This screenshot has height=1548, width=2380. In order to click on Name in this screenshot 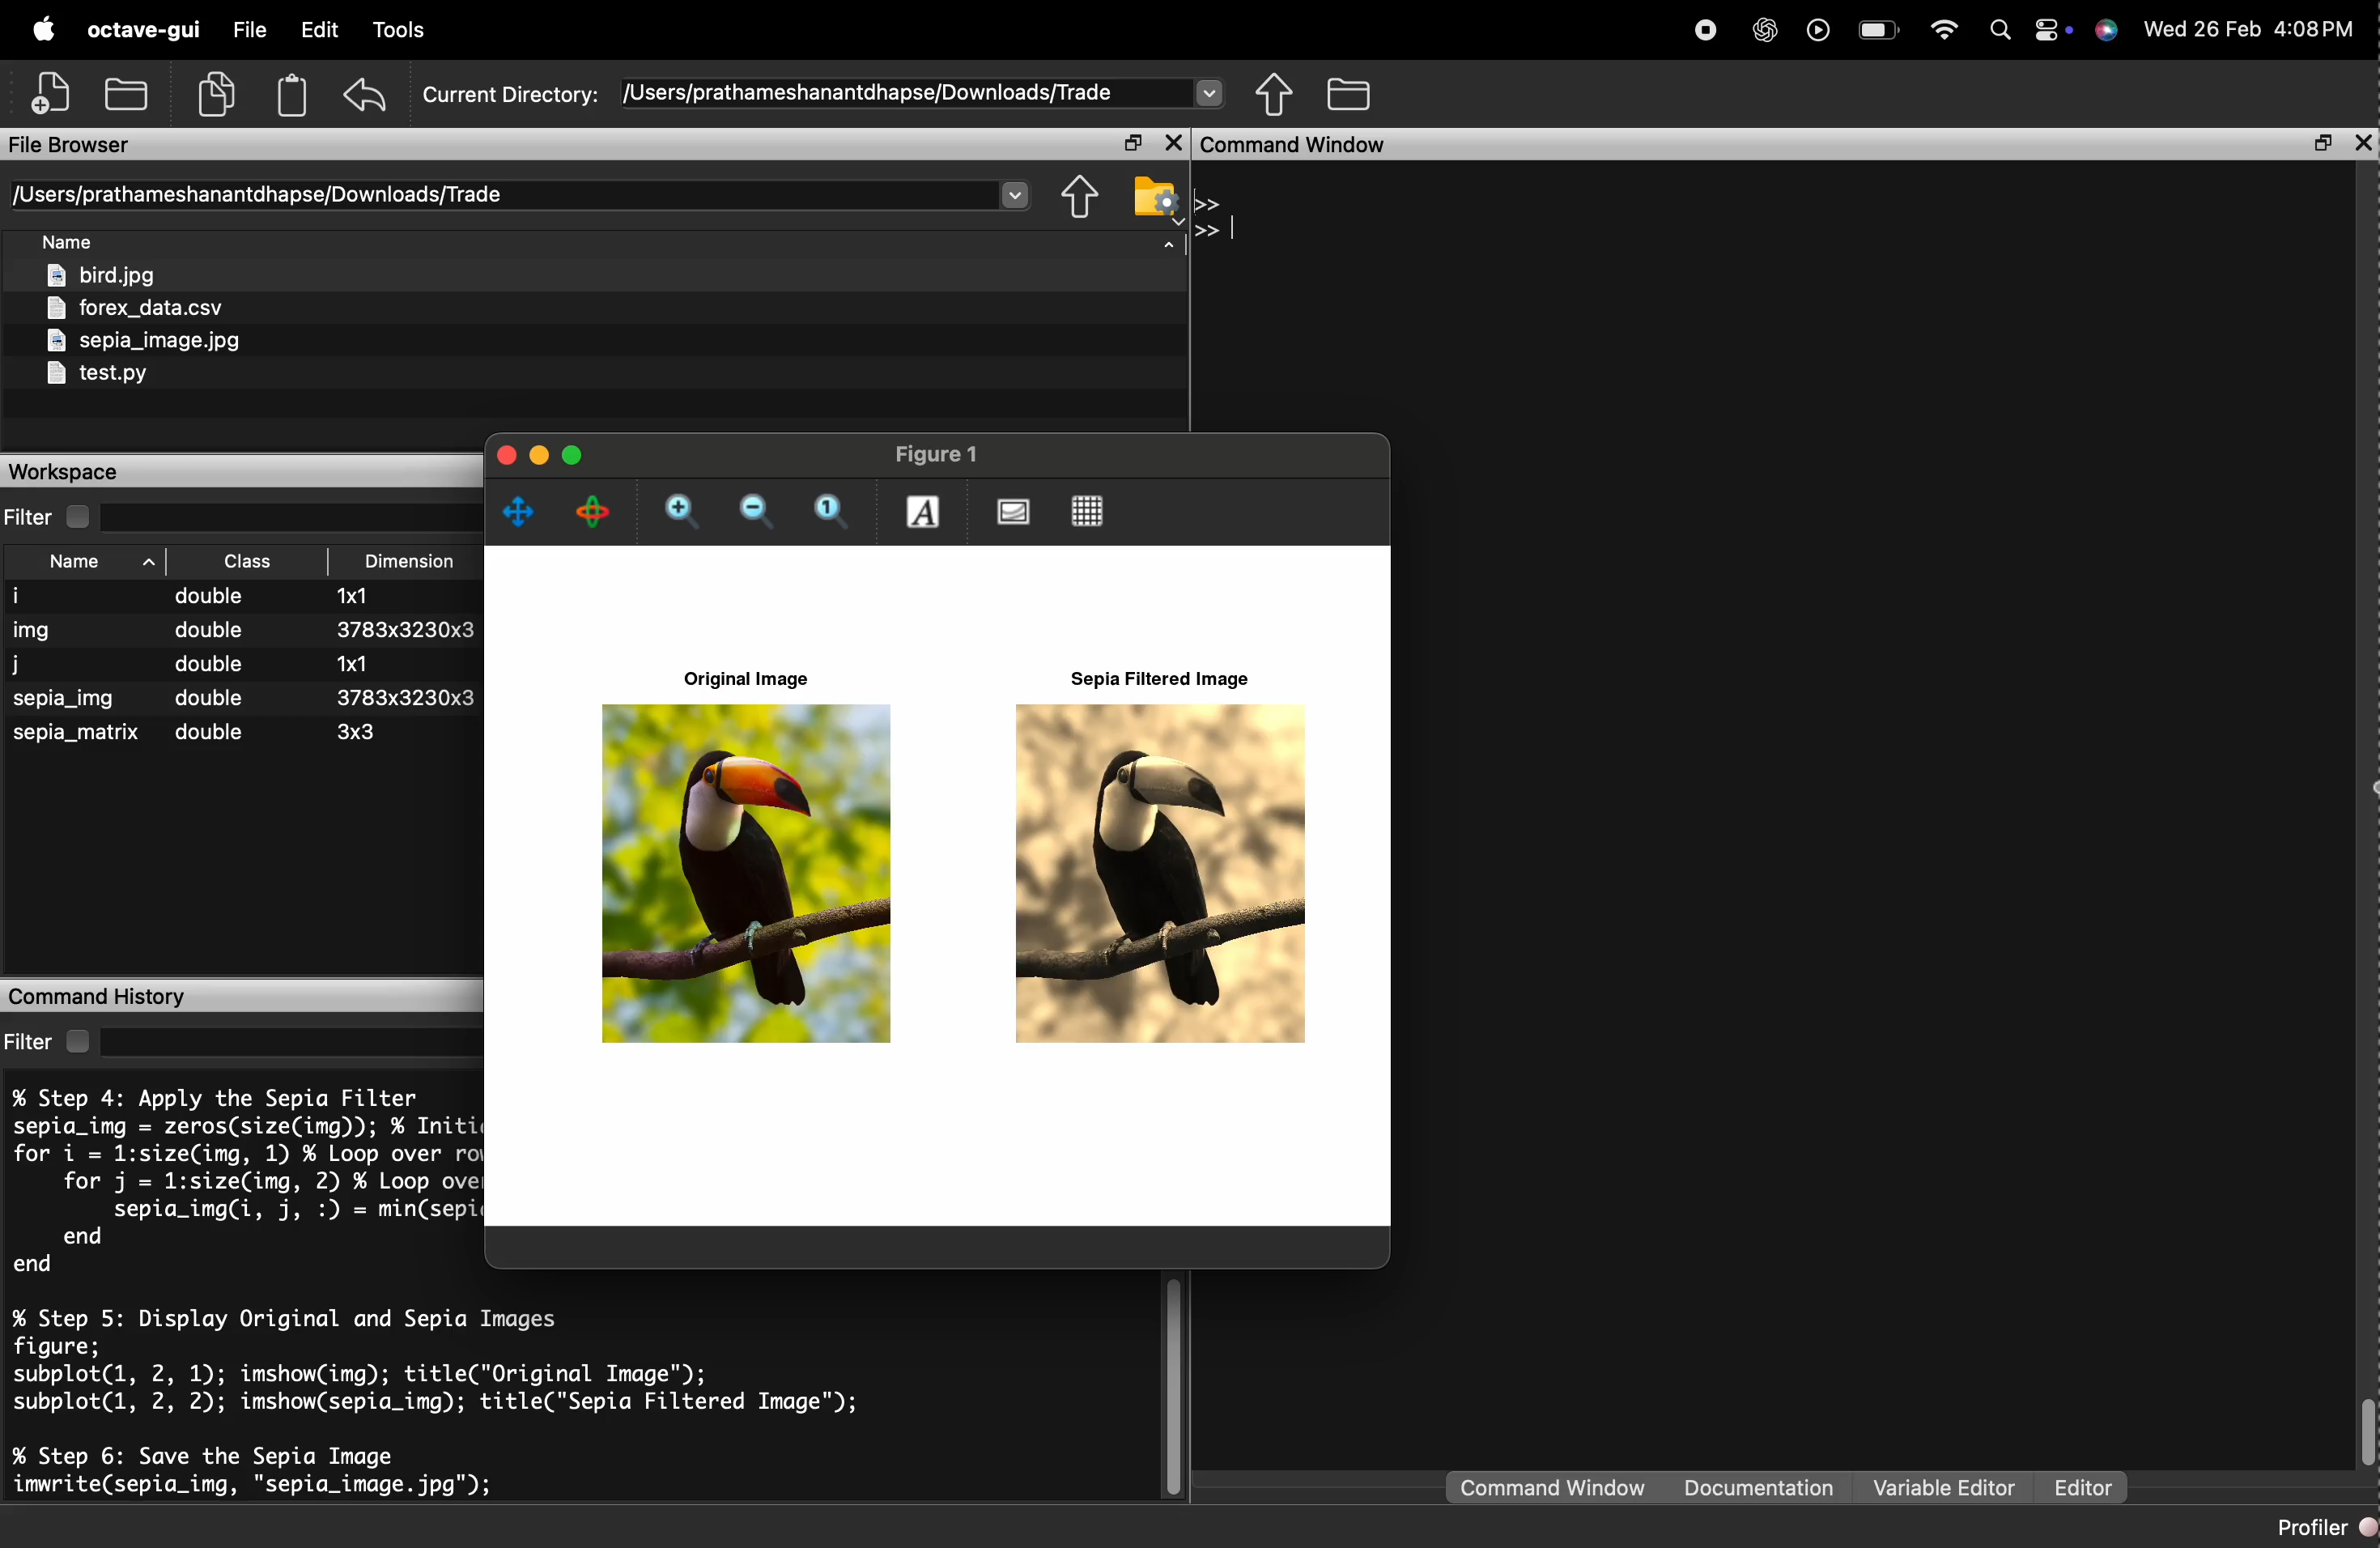, I will do `click(70, 239)`.